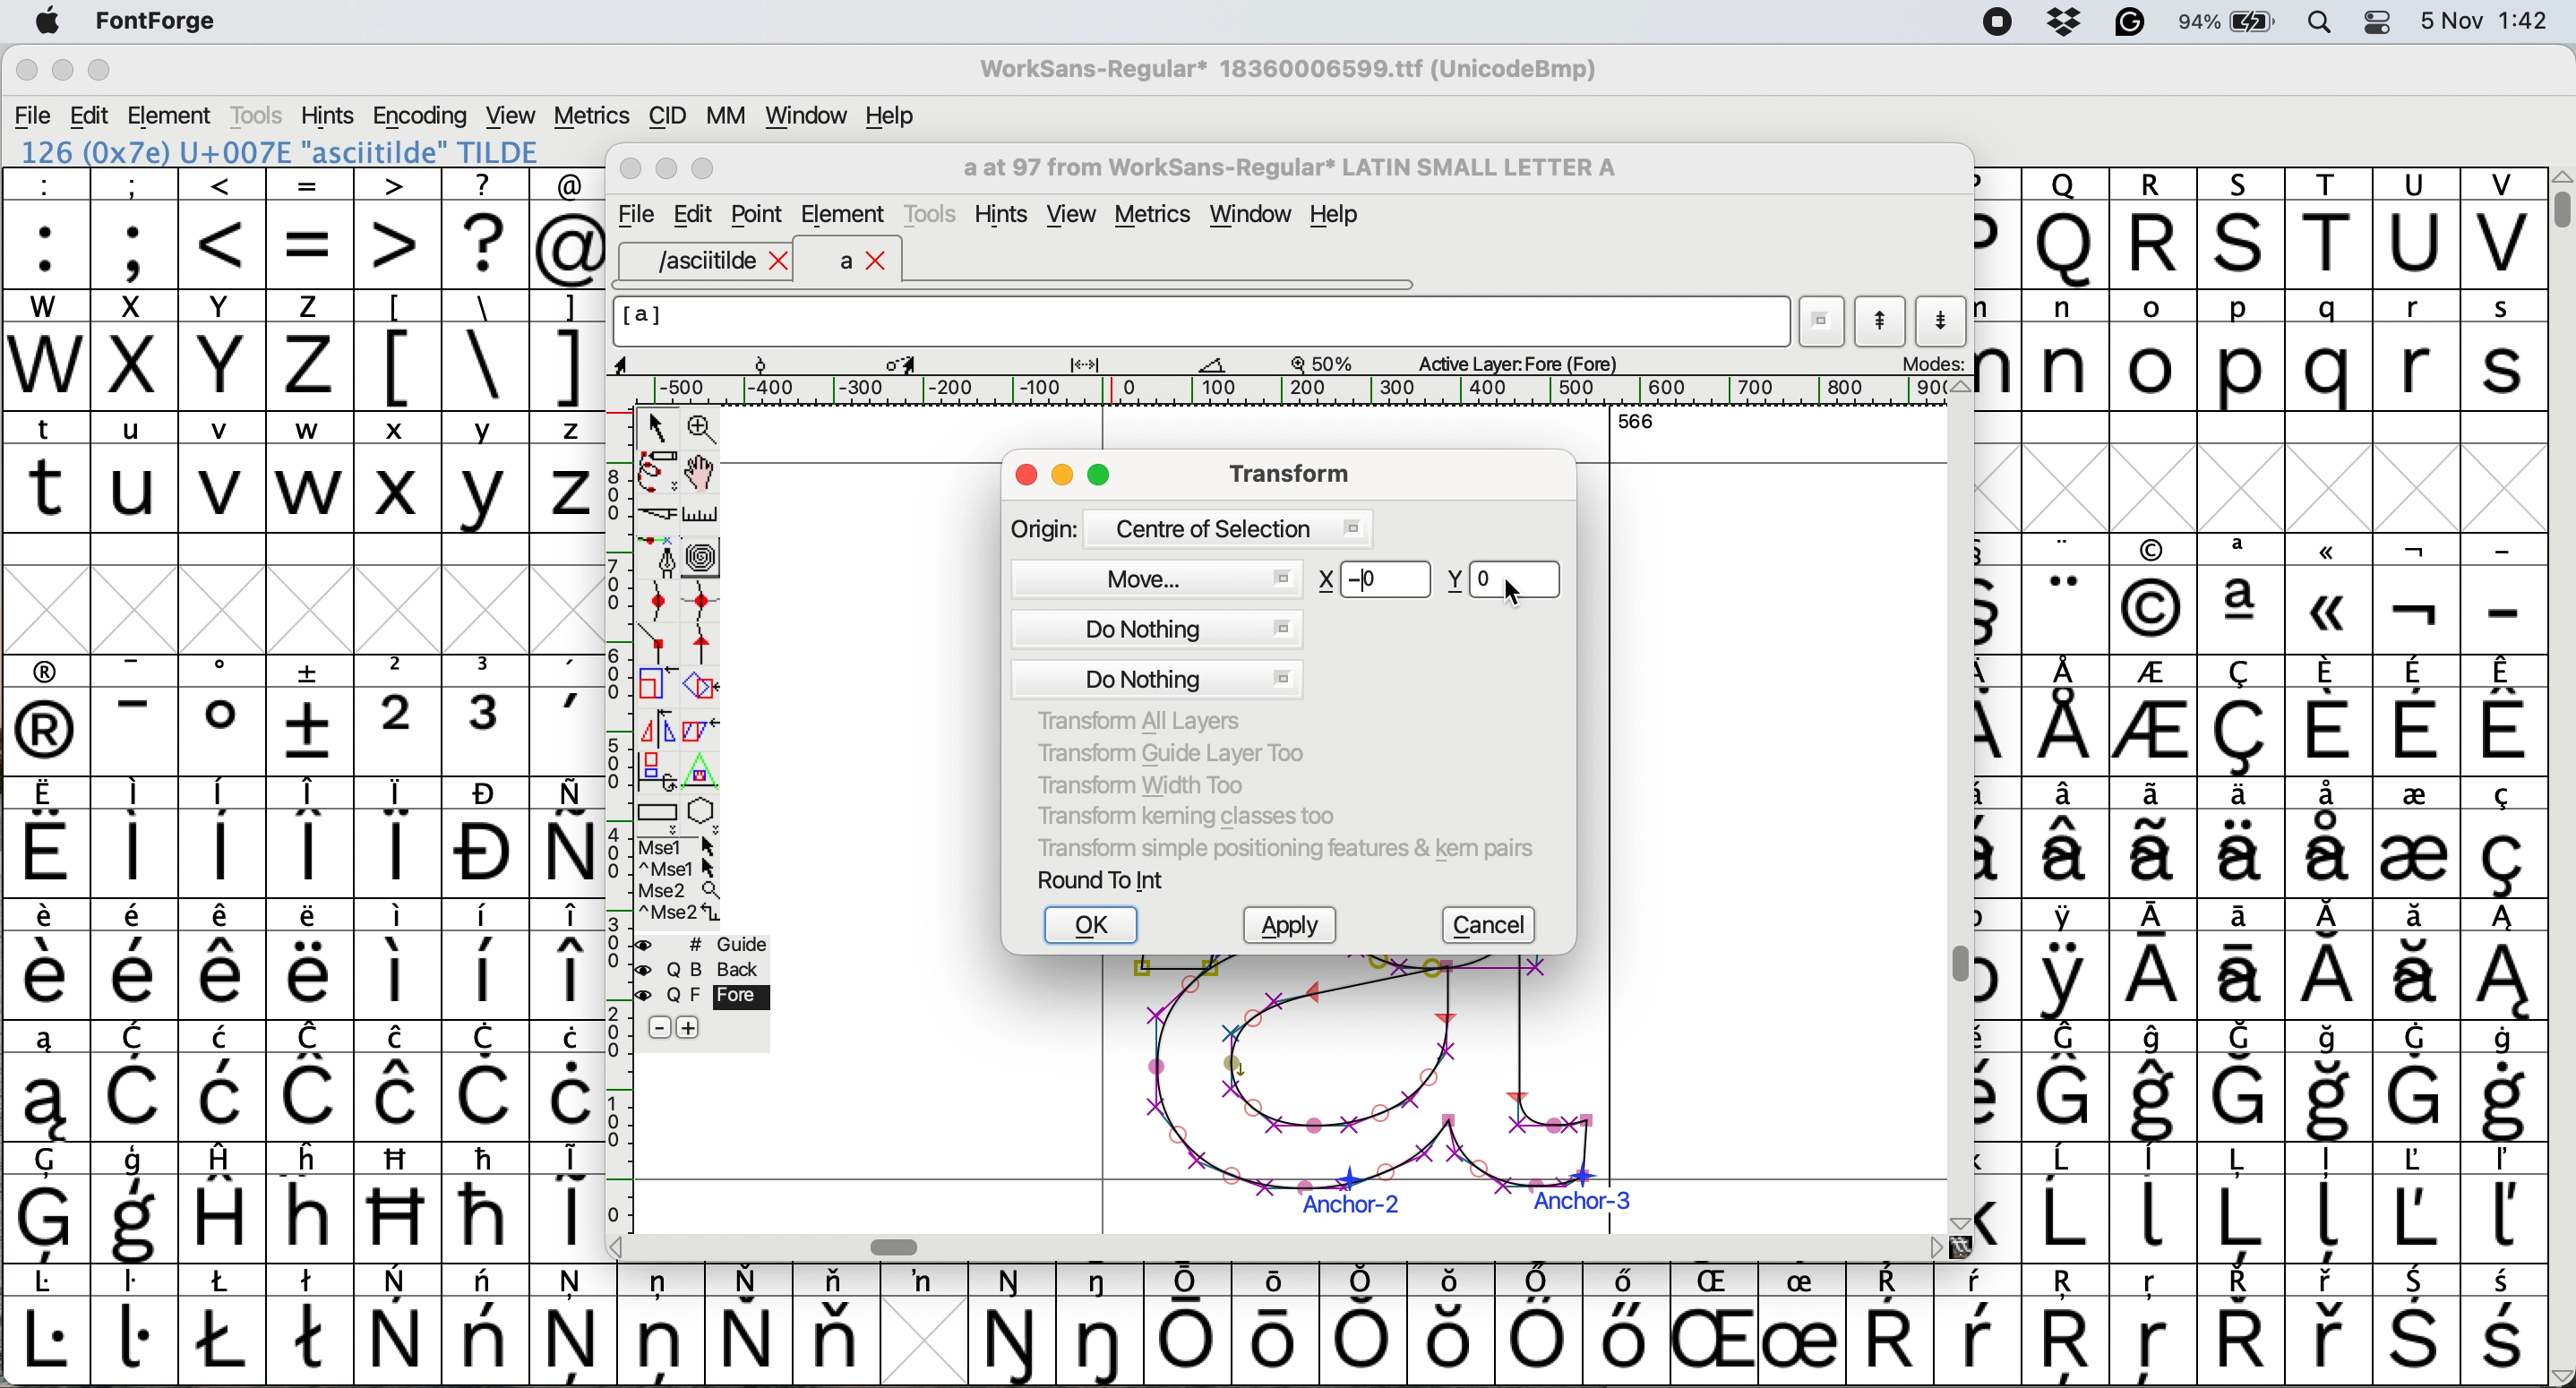 The width and height of the screenshot is (2576, 1388). What do you see at coordinates (1538, 1325) in the screenshot?
I see `symbol` at bounding box center [1538, 1325].